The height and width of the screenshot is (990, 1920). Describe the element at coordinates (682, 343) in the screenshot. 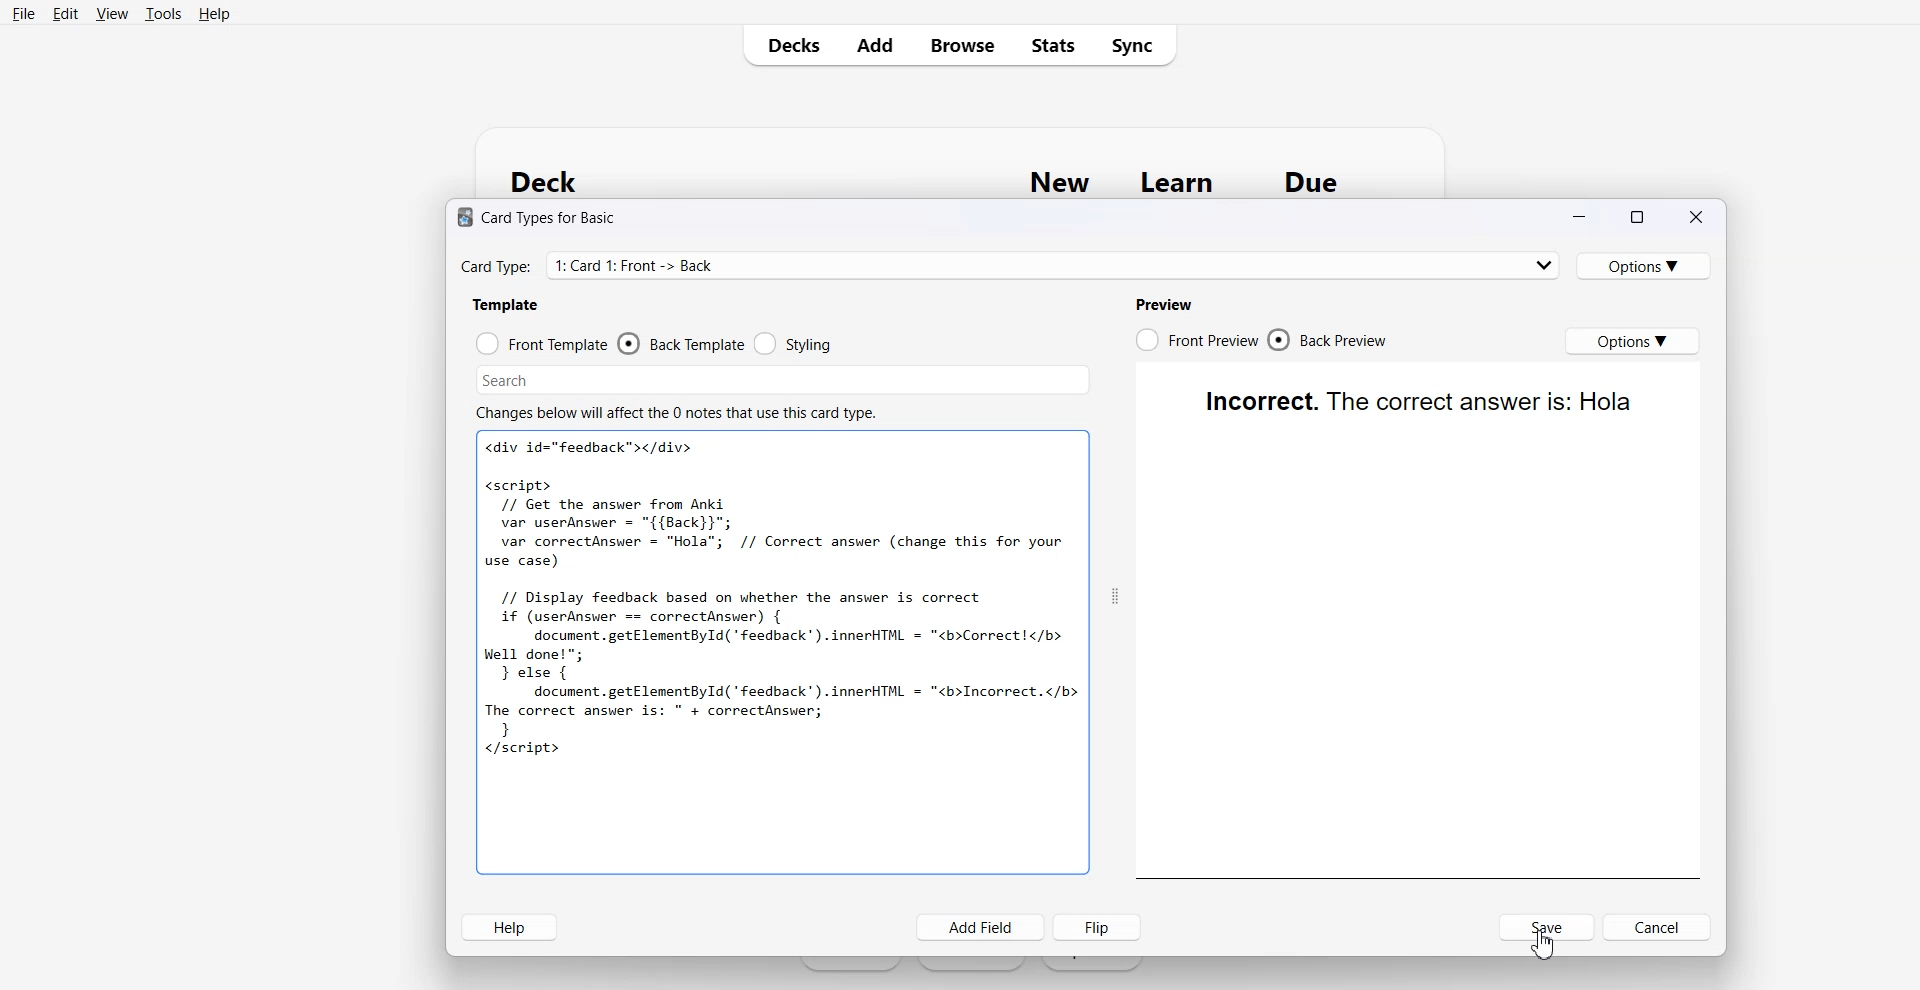

I see `Back template` at that location.